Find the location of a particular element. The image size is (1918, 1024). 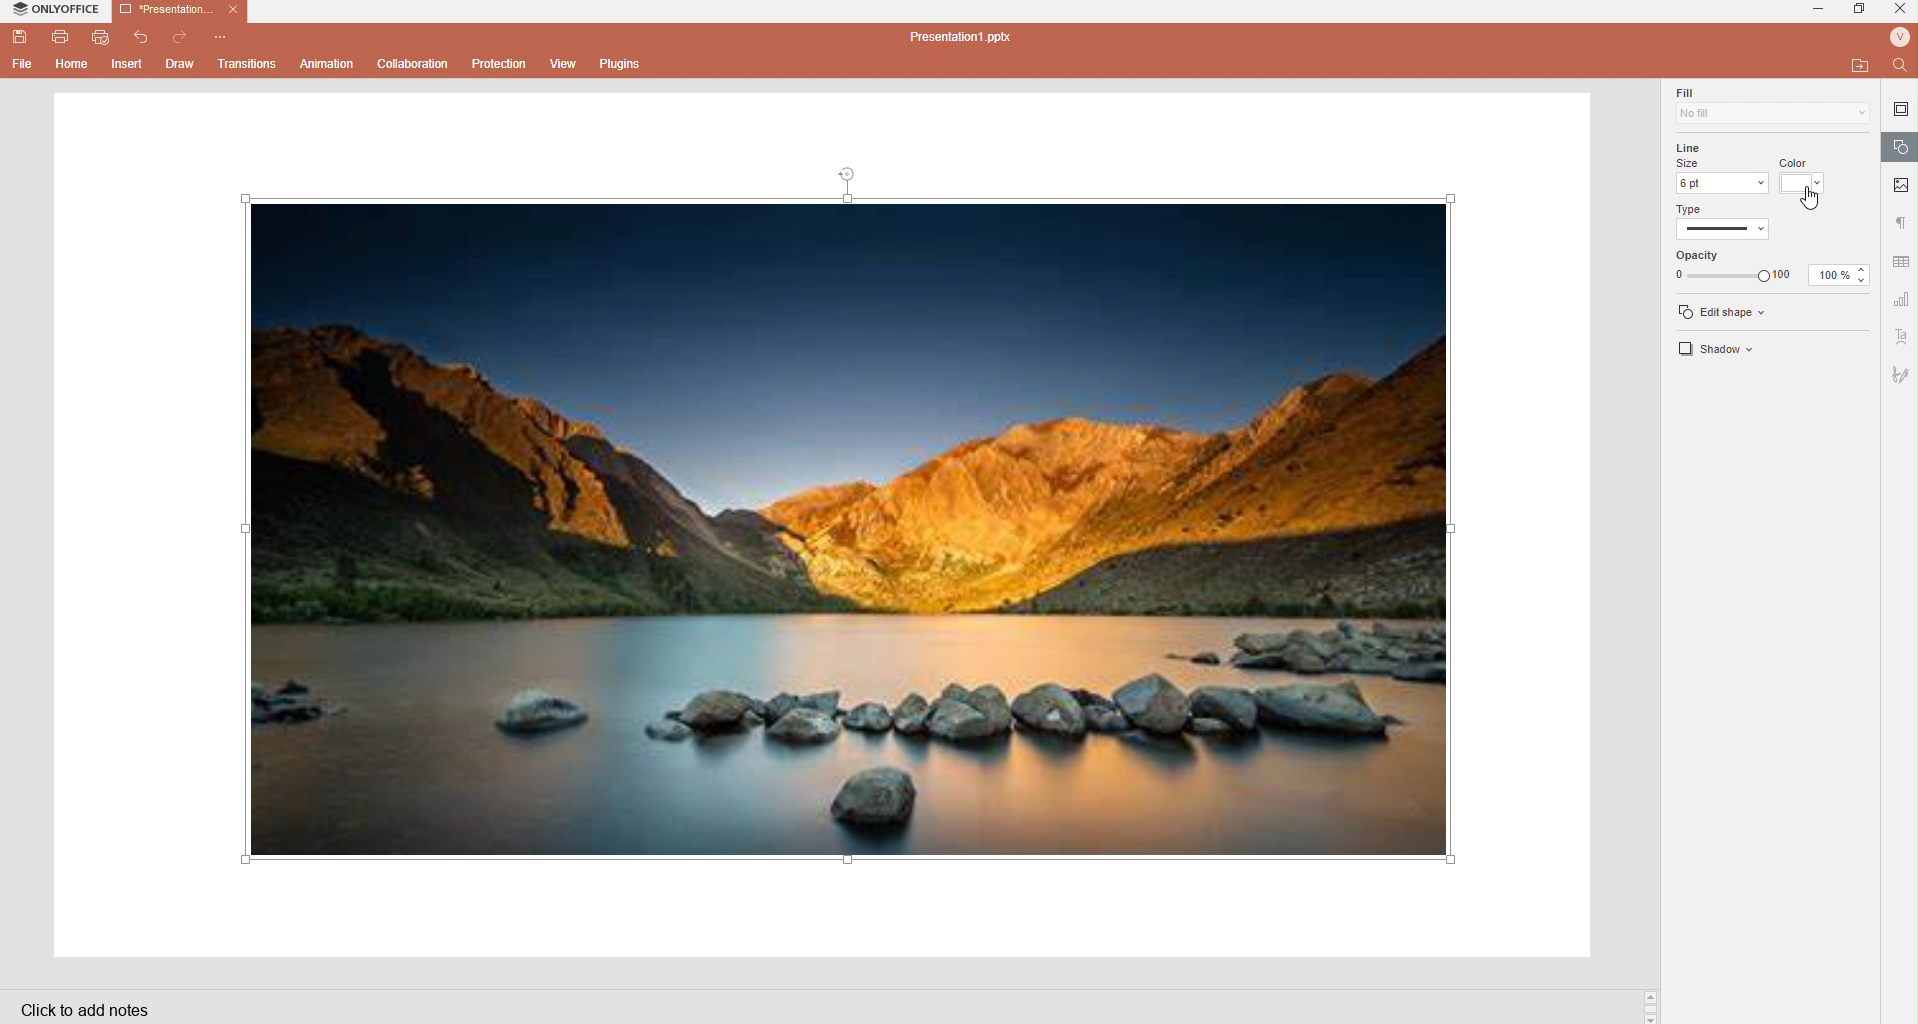

Picture settings is located at coordinates (1904, 184).